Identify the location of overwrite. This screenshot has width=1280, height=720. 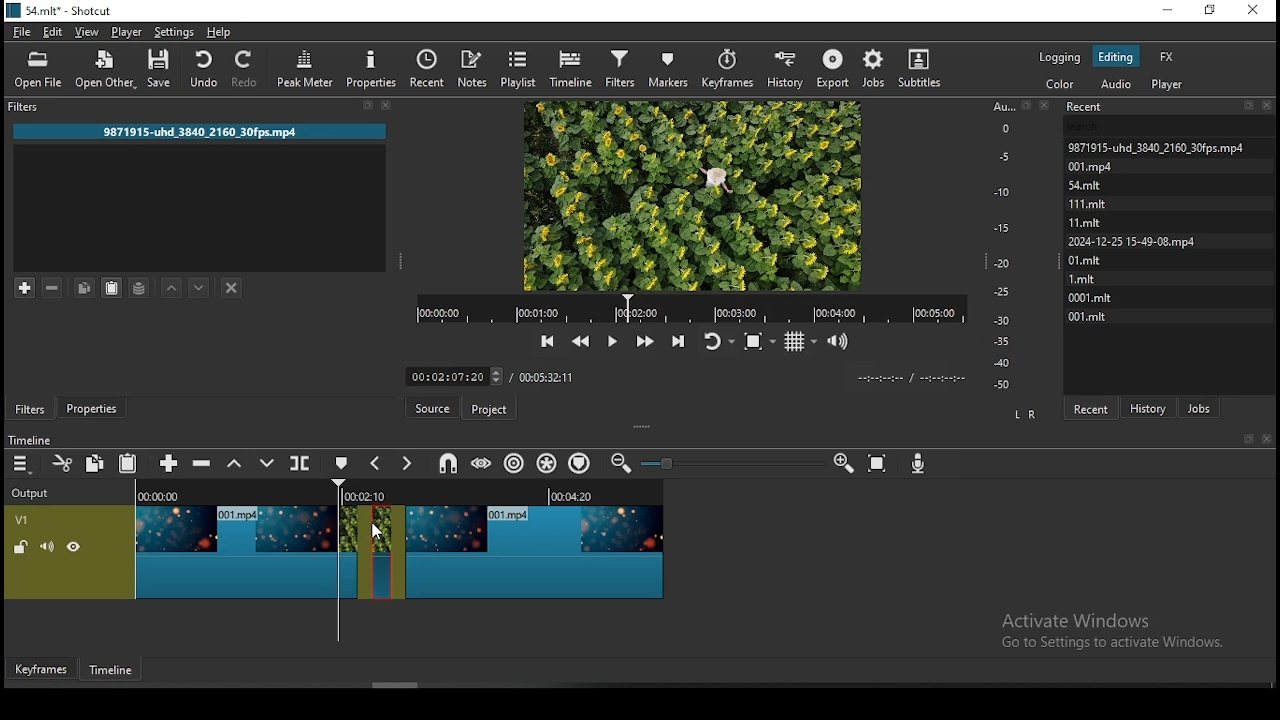
(267, 463).